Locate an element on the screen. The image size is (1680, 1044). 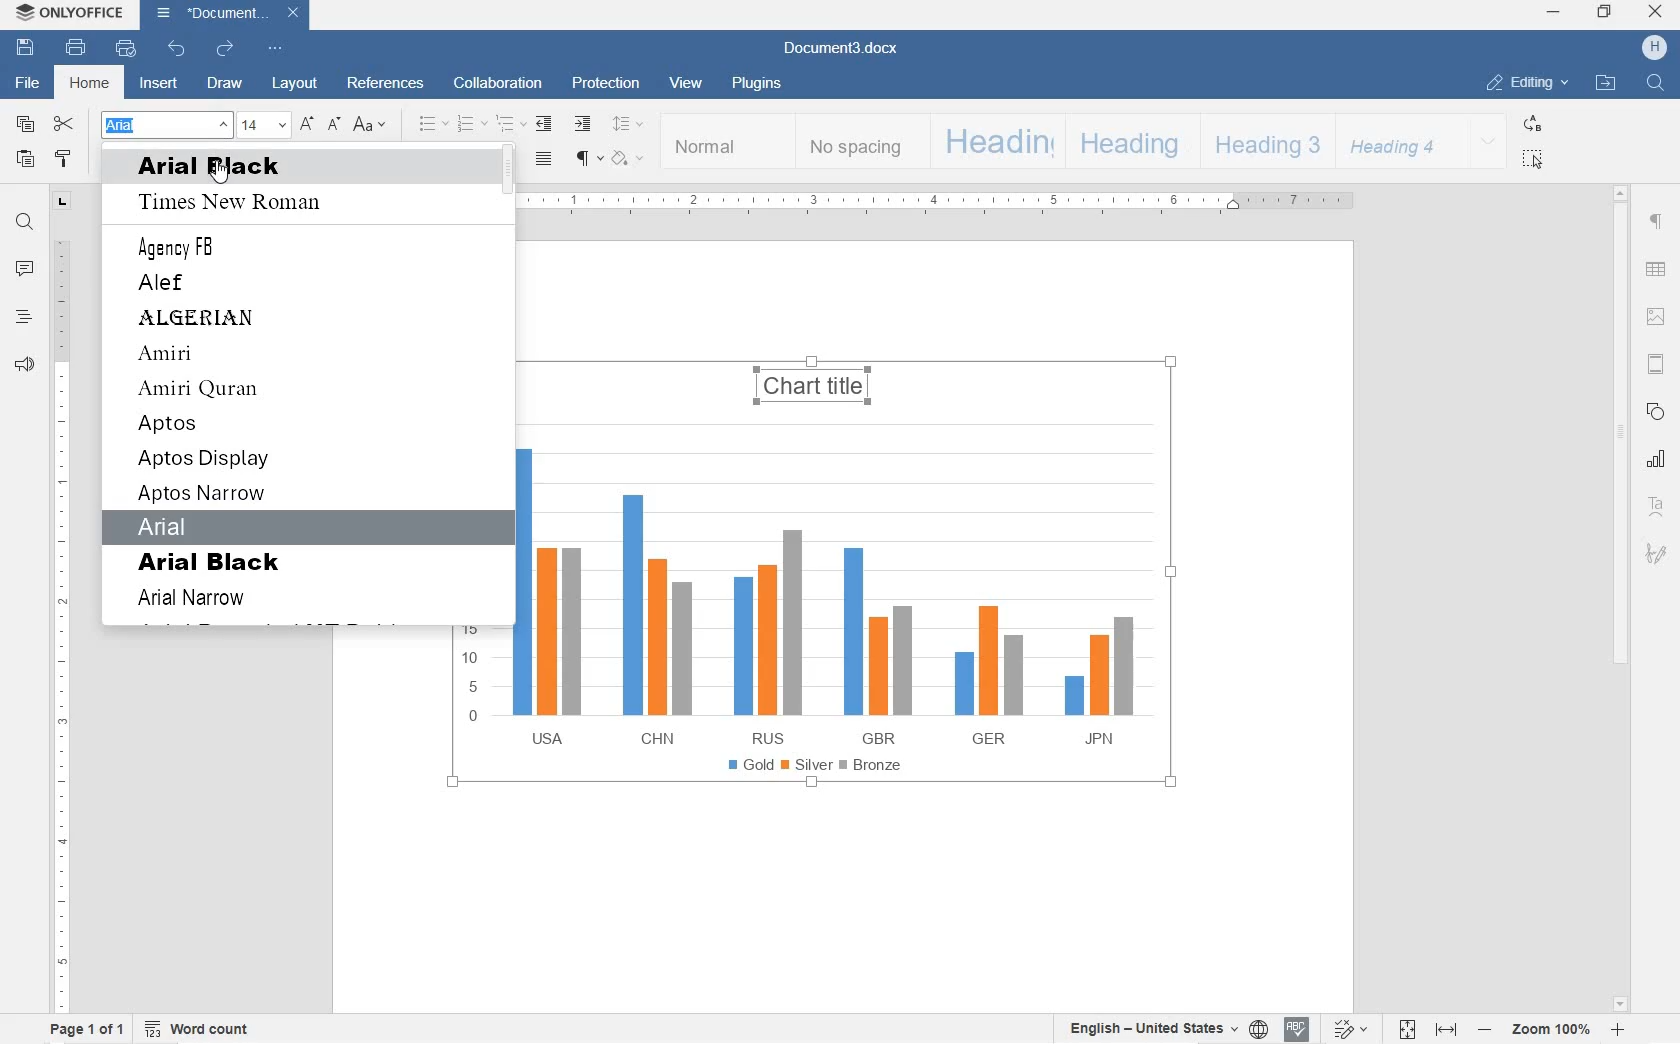
PARAGRAPH LINE SPACING is located at coordinates (627, 125).